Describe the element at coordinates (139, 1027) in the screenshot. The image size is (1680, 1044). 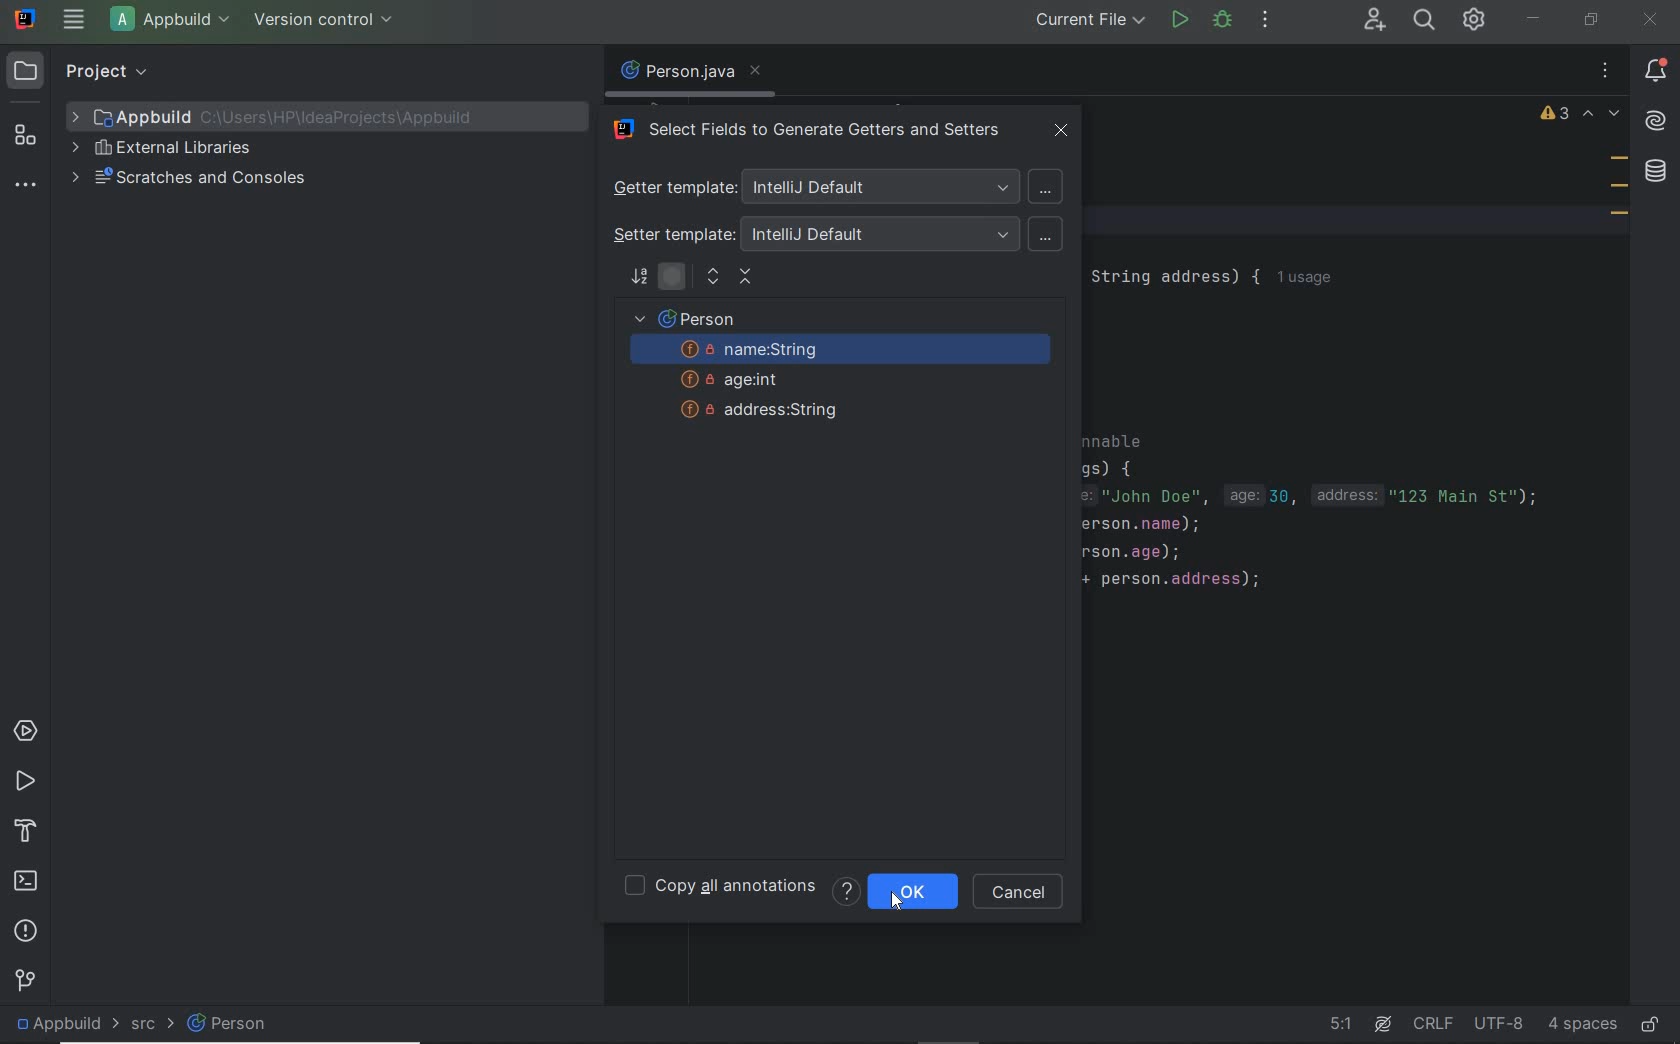
I see `src` at that location.